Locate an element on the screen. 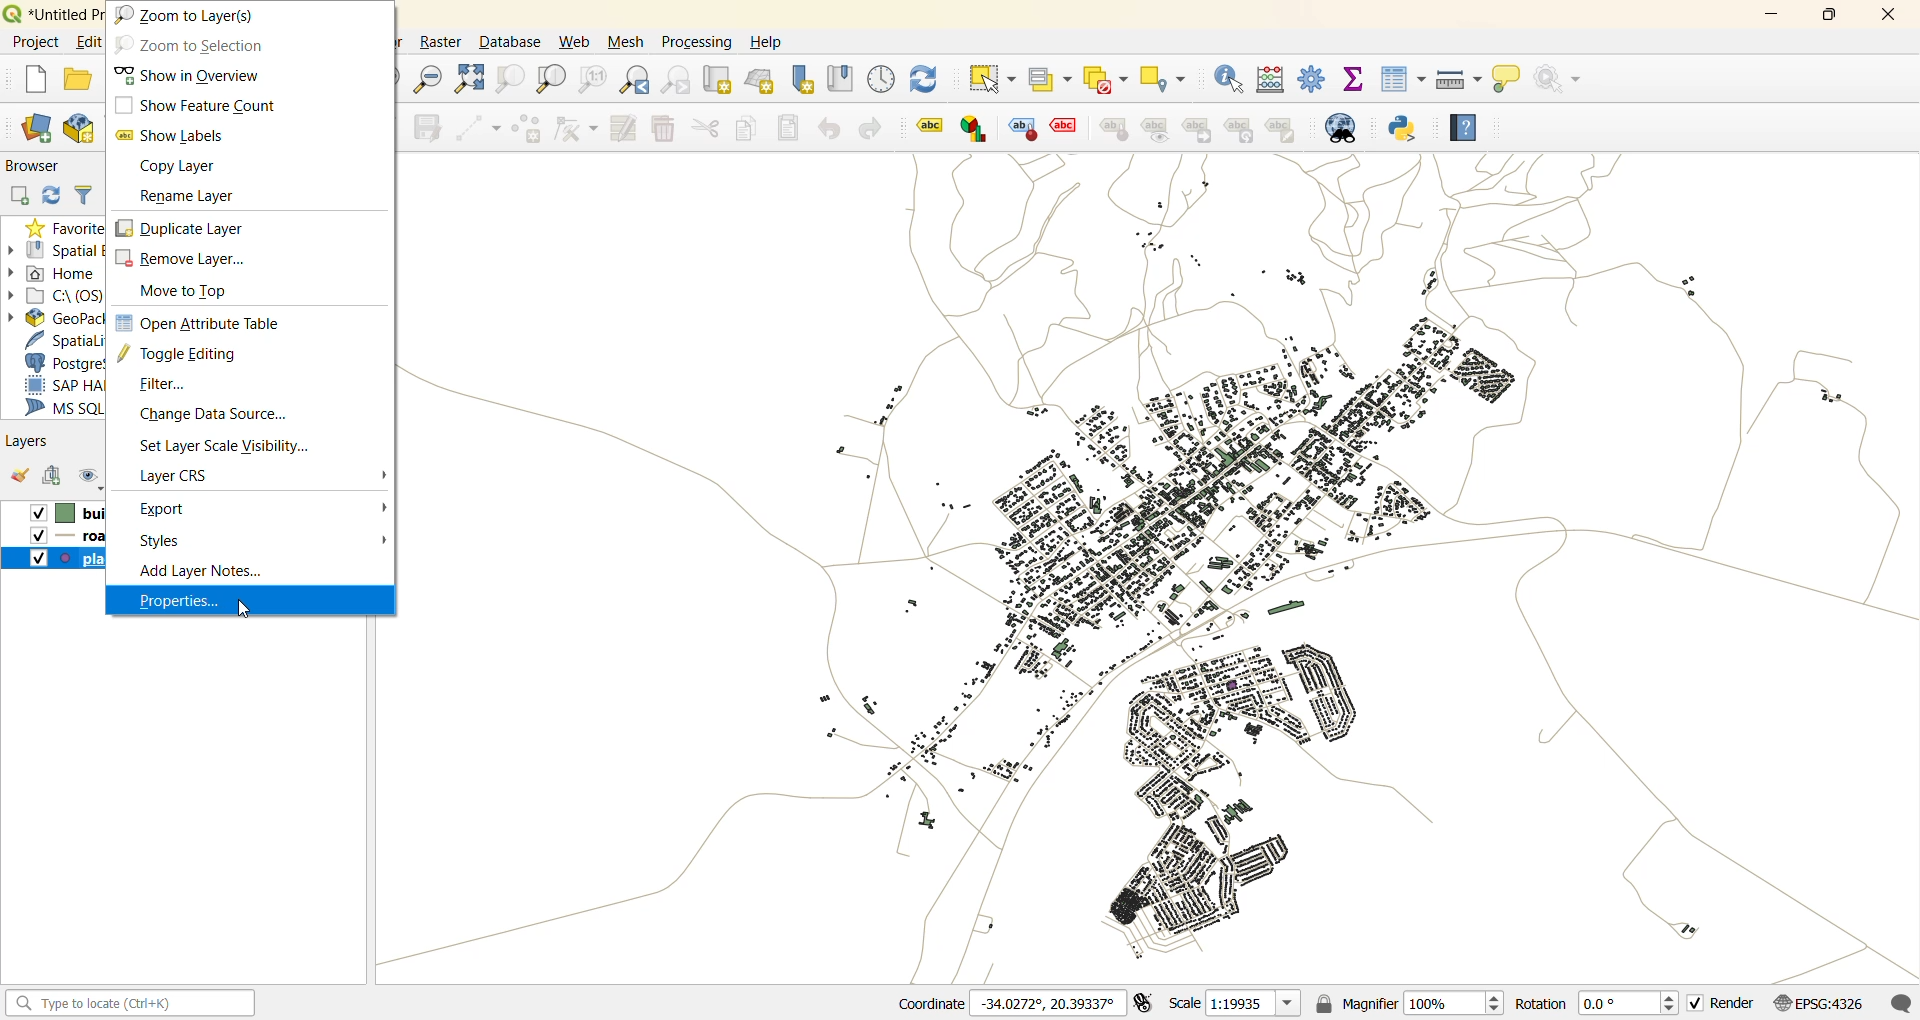 This screenshot has width=1920, height=1020. select is located at coordinates (996, 77).